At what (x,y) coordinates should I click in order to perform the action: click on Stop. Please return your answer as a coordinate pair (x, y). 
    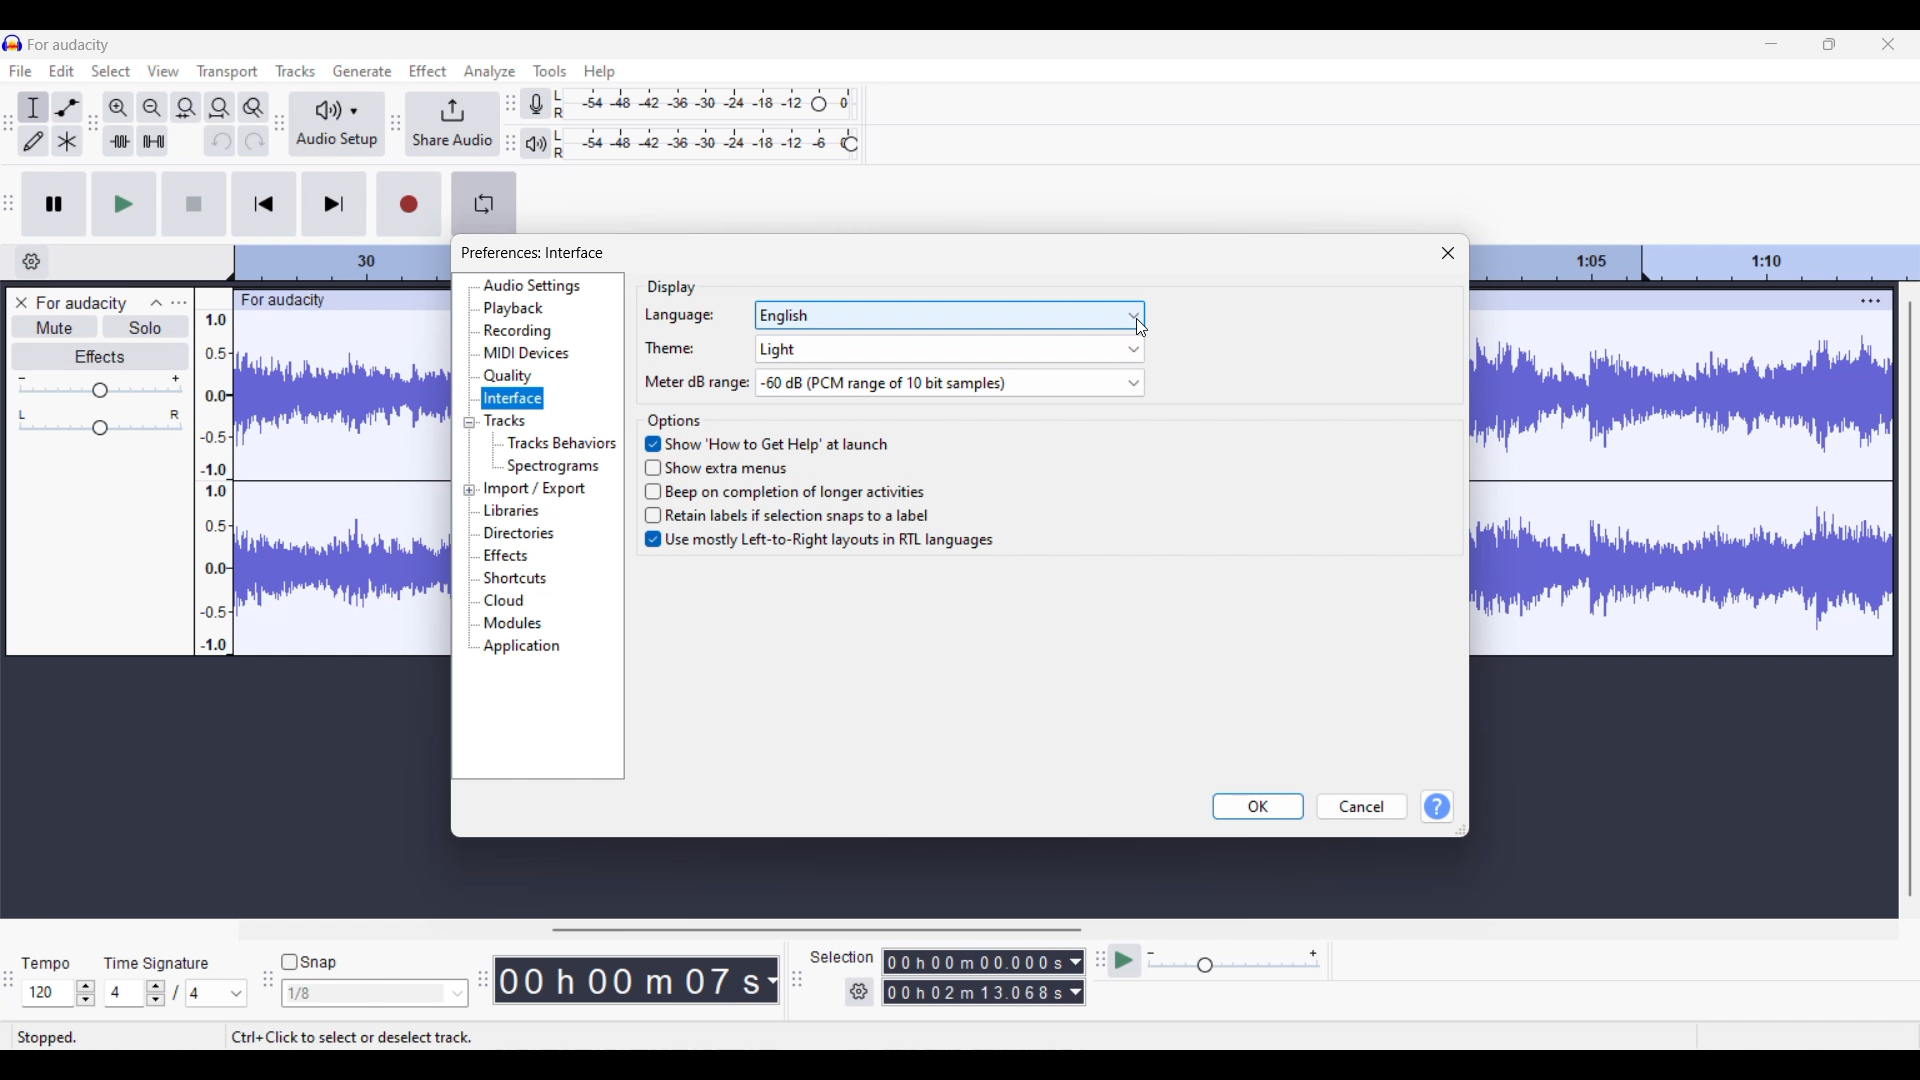
    Looking at the image, I should click on (196, 204).